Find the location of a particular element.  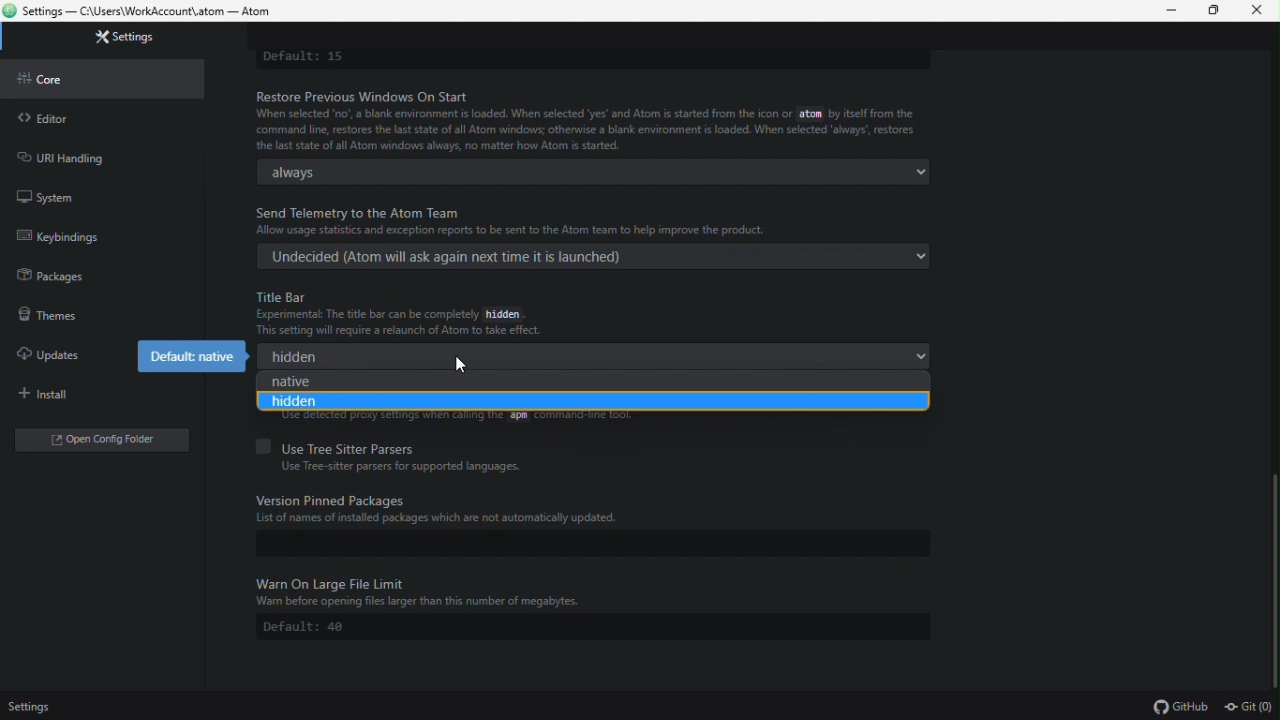

List of names of installed packages which are not automatically updated. is located at coordinates (440, 519).